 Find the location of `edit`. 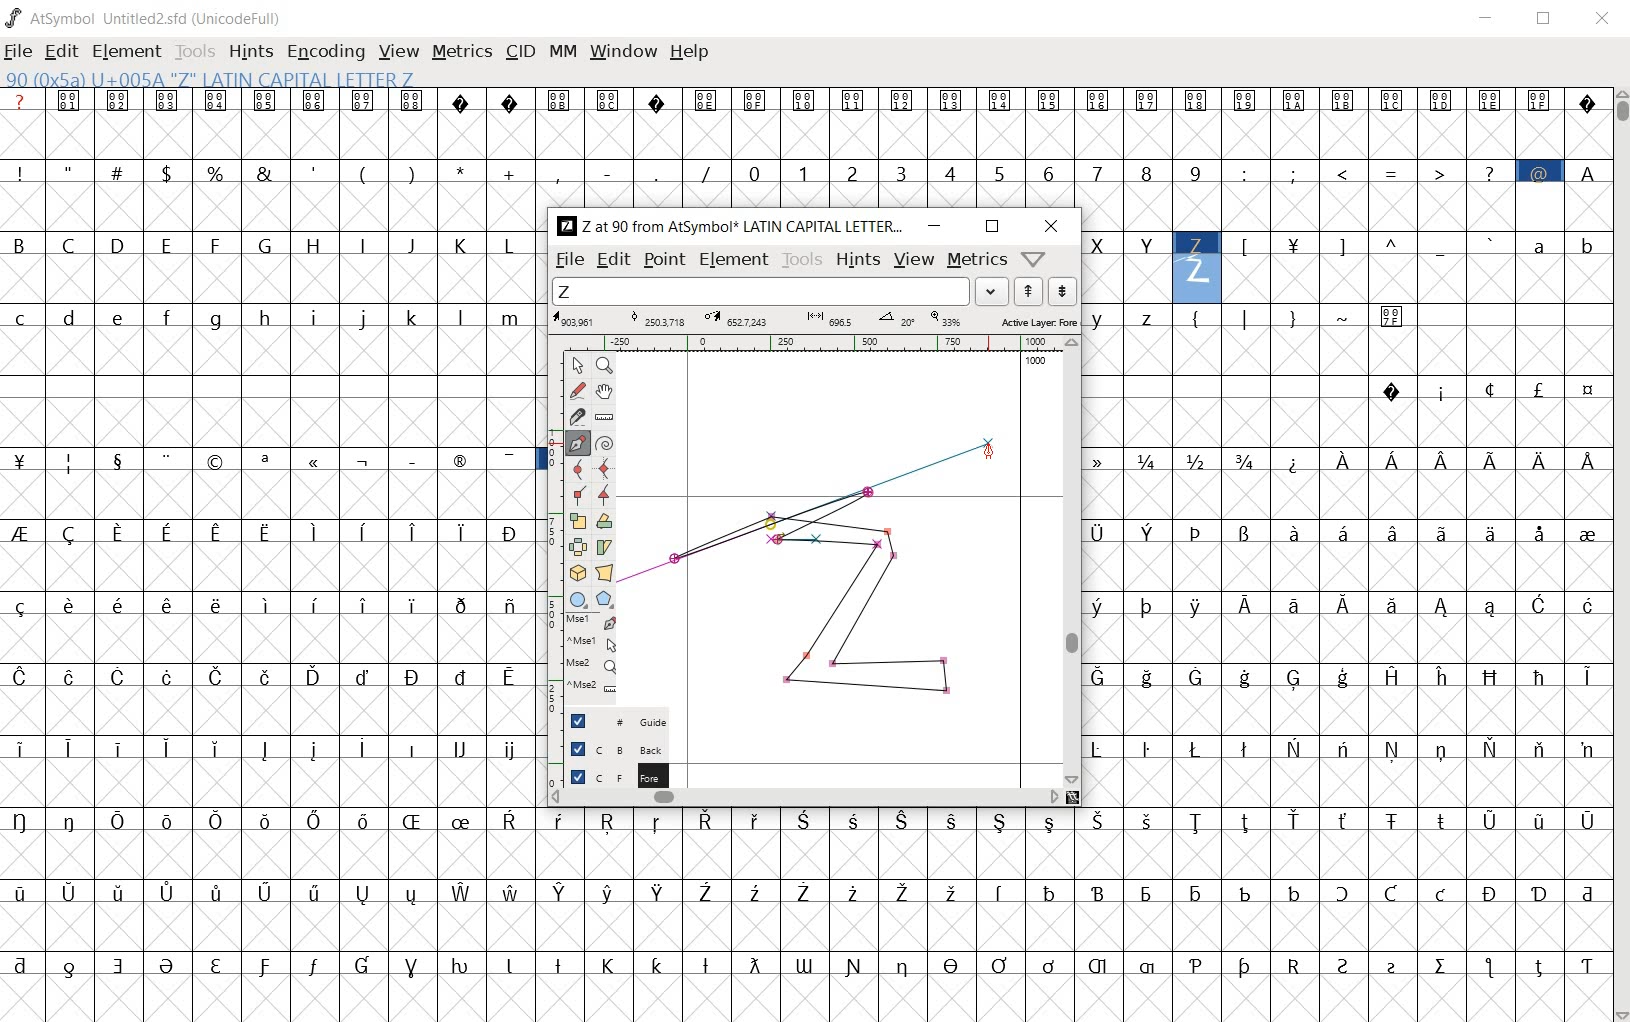

edit is located at coordinates (63, 53).